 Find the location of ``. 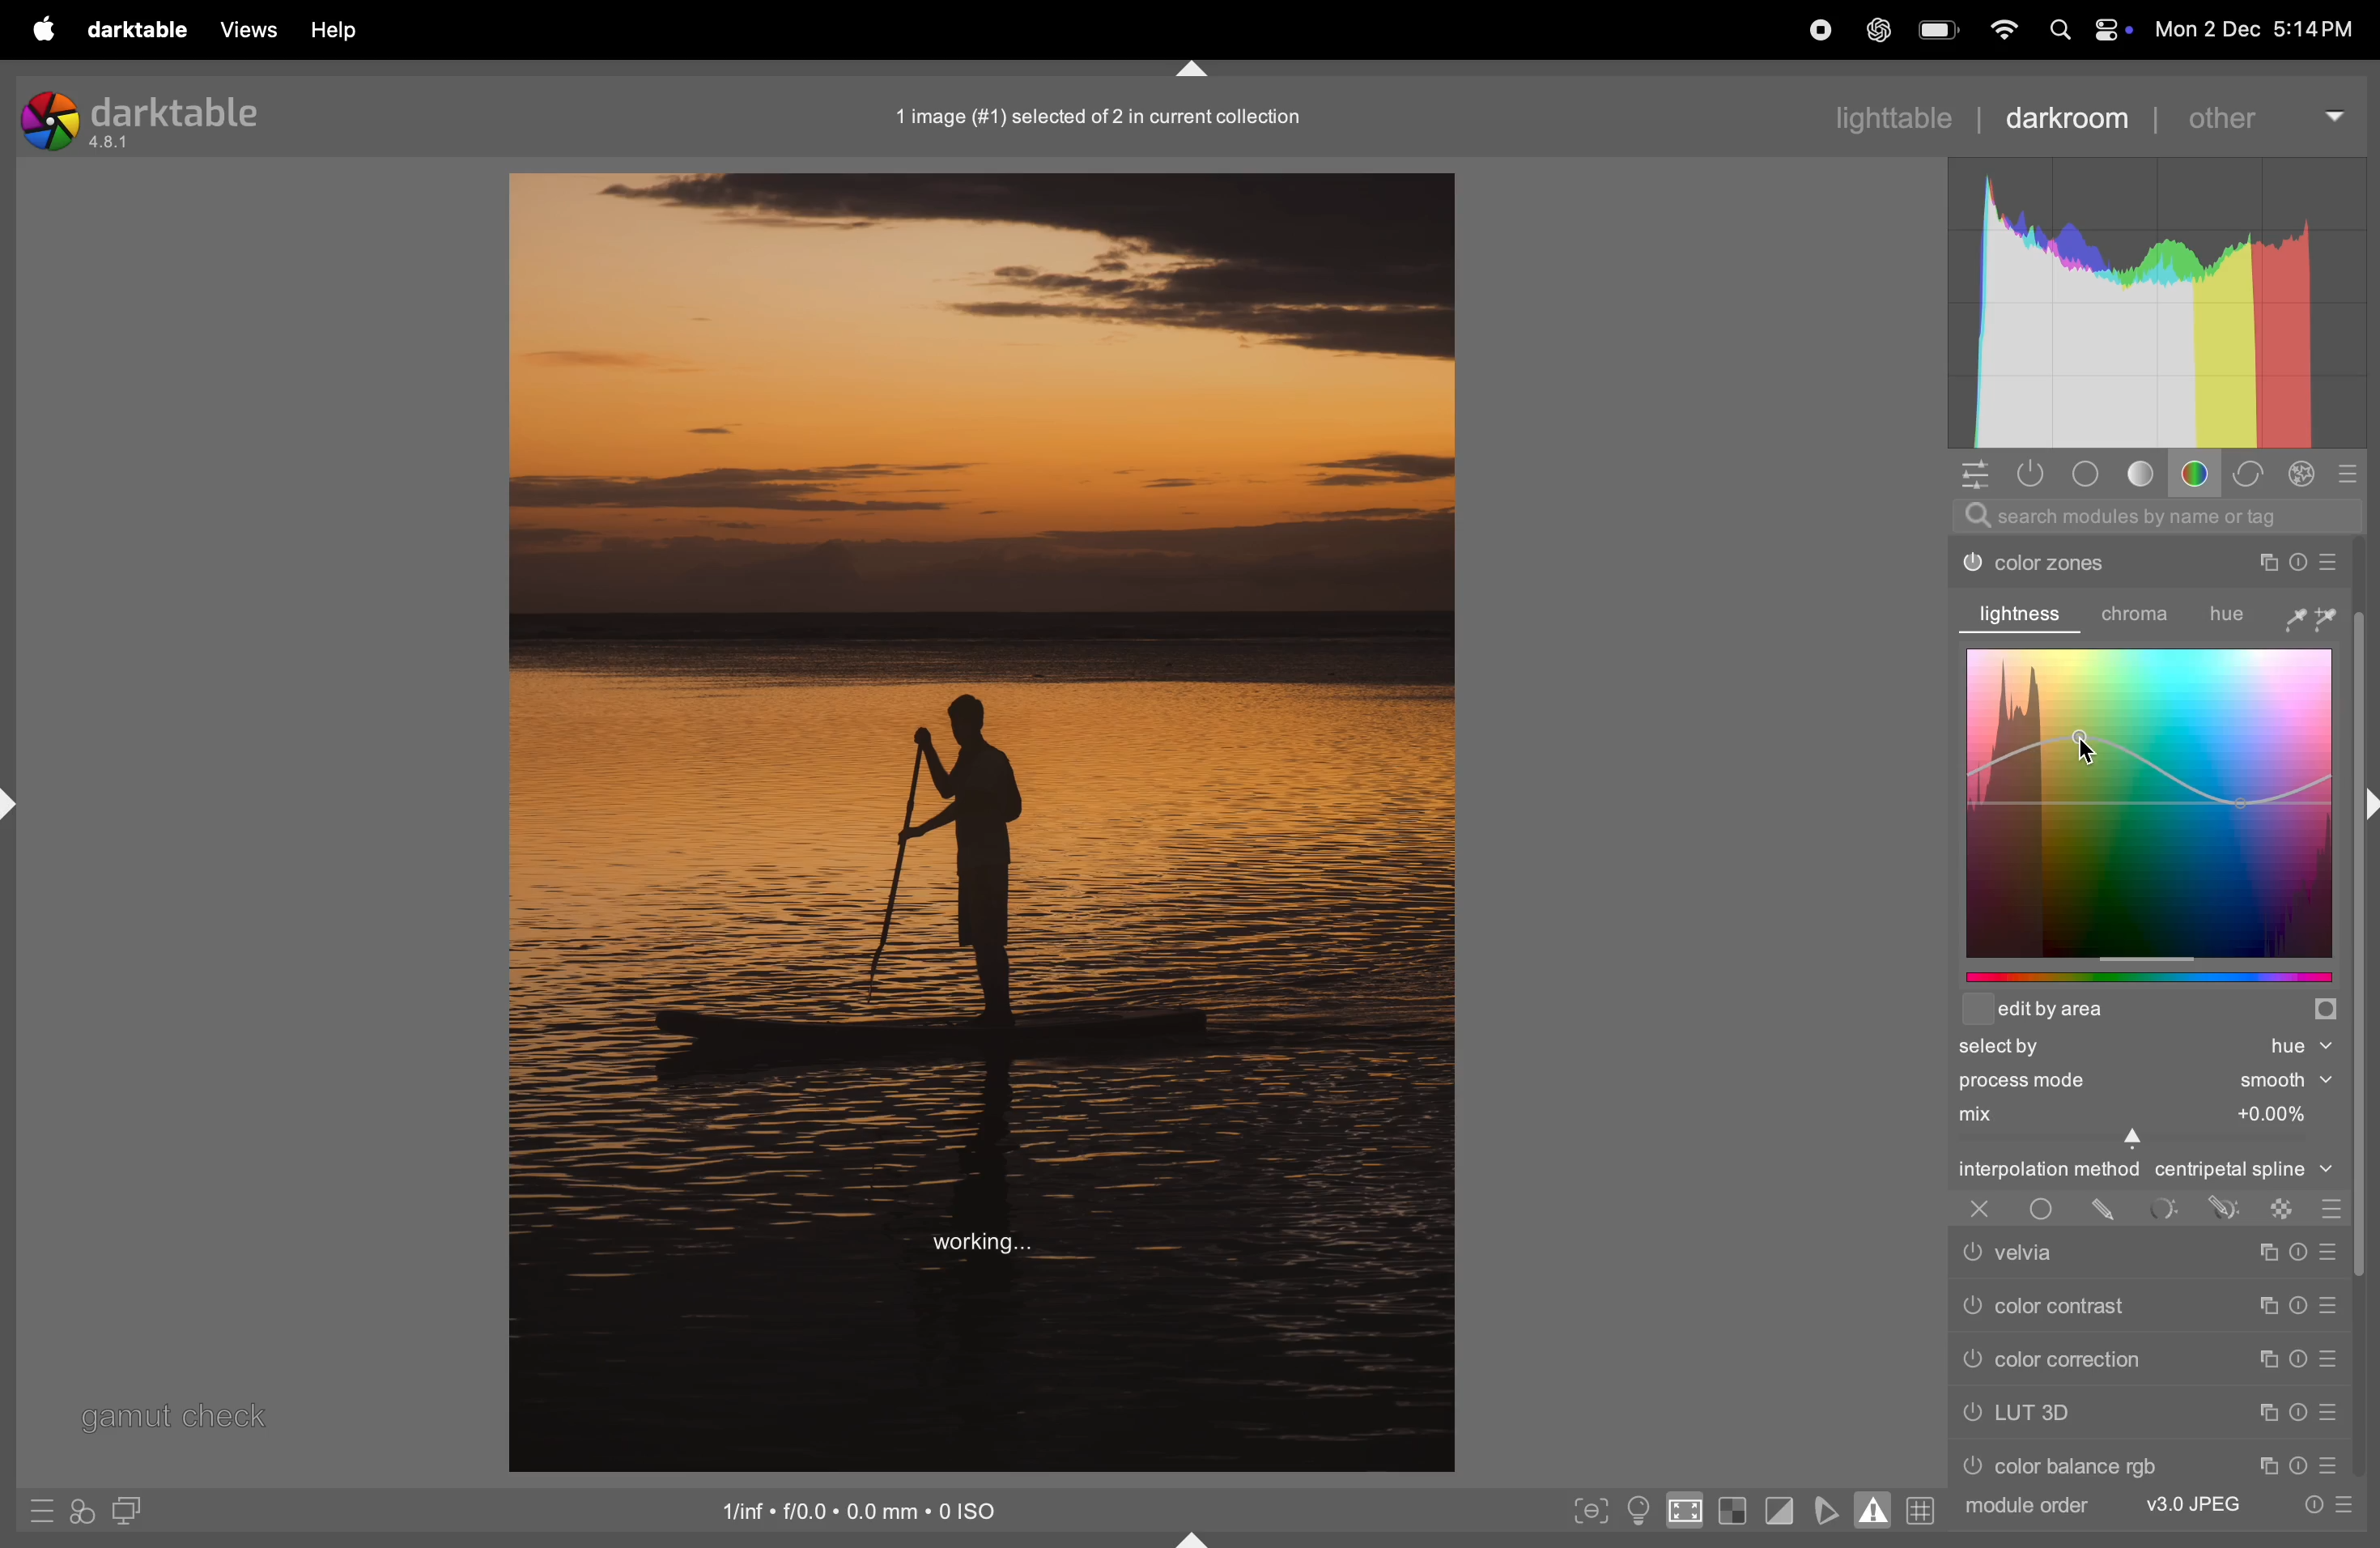

 is located at coordinates (2365, 1010).